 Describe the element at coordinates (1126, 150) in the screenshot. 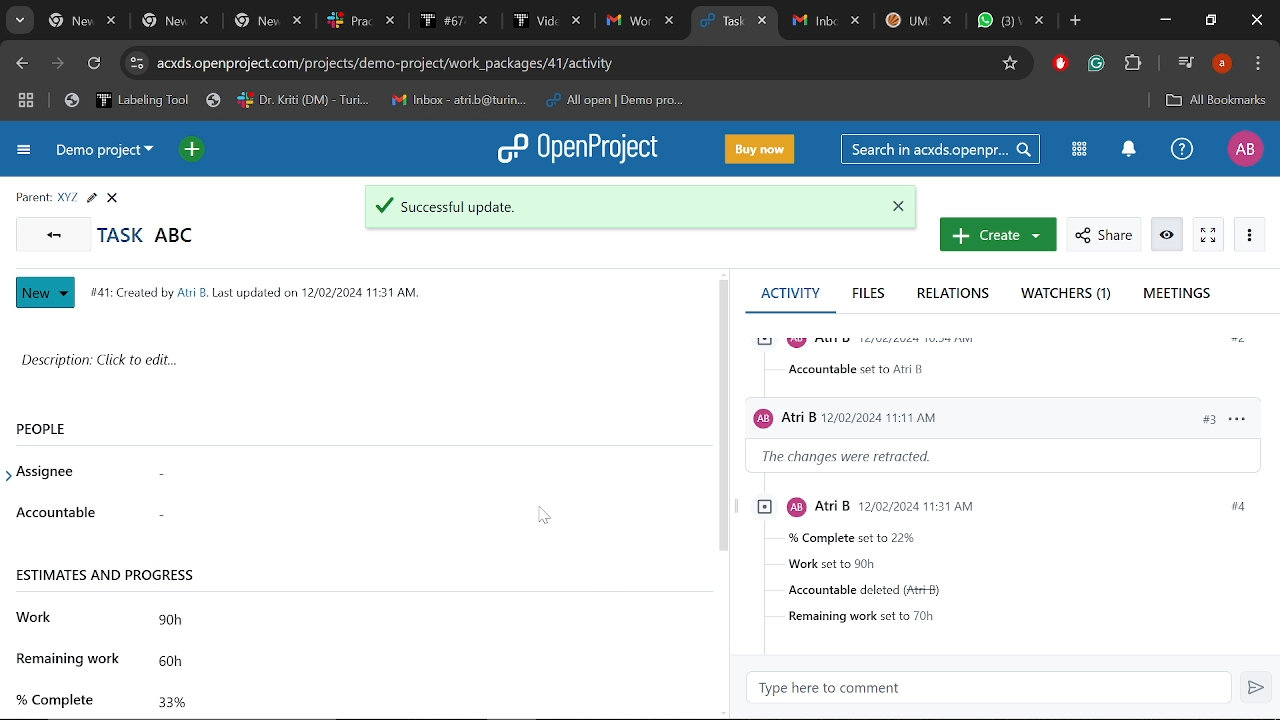

I see `Notification center` at that location.